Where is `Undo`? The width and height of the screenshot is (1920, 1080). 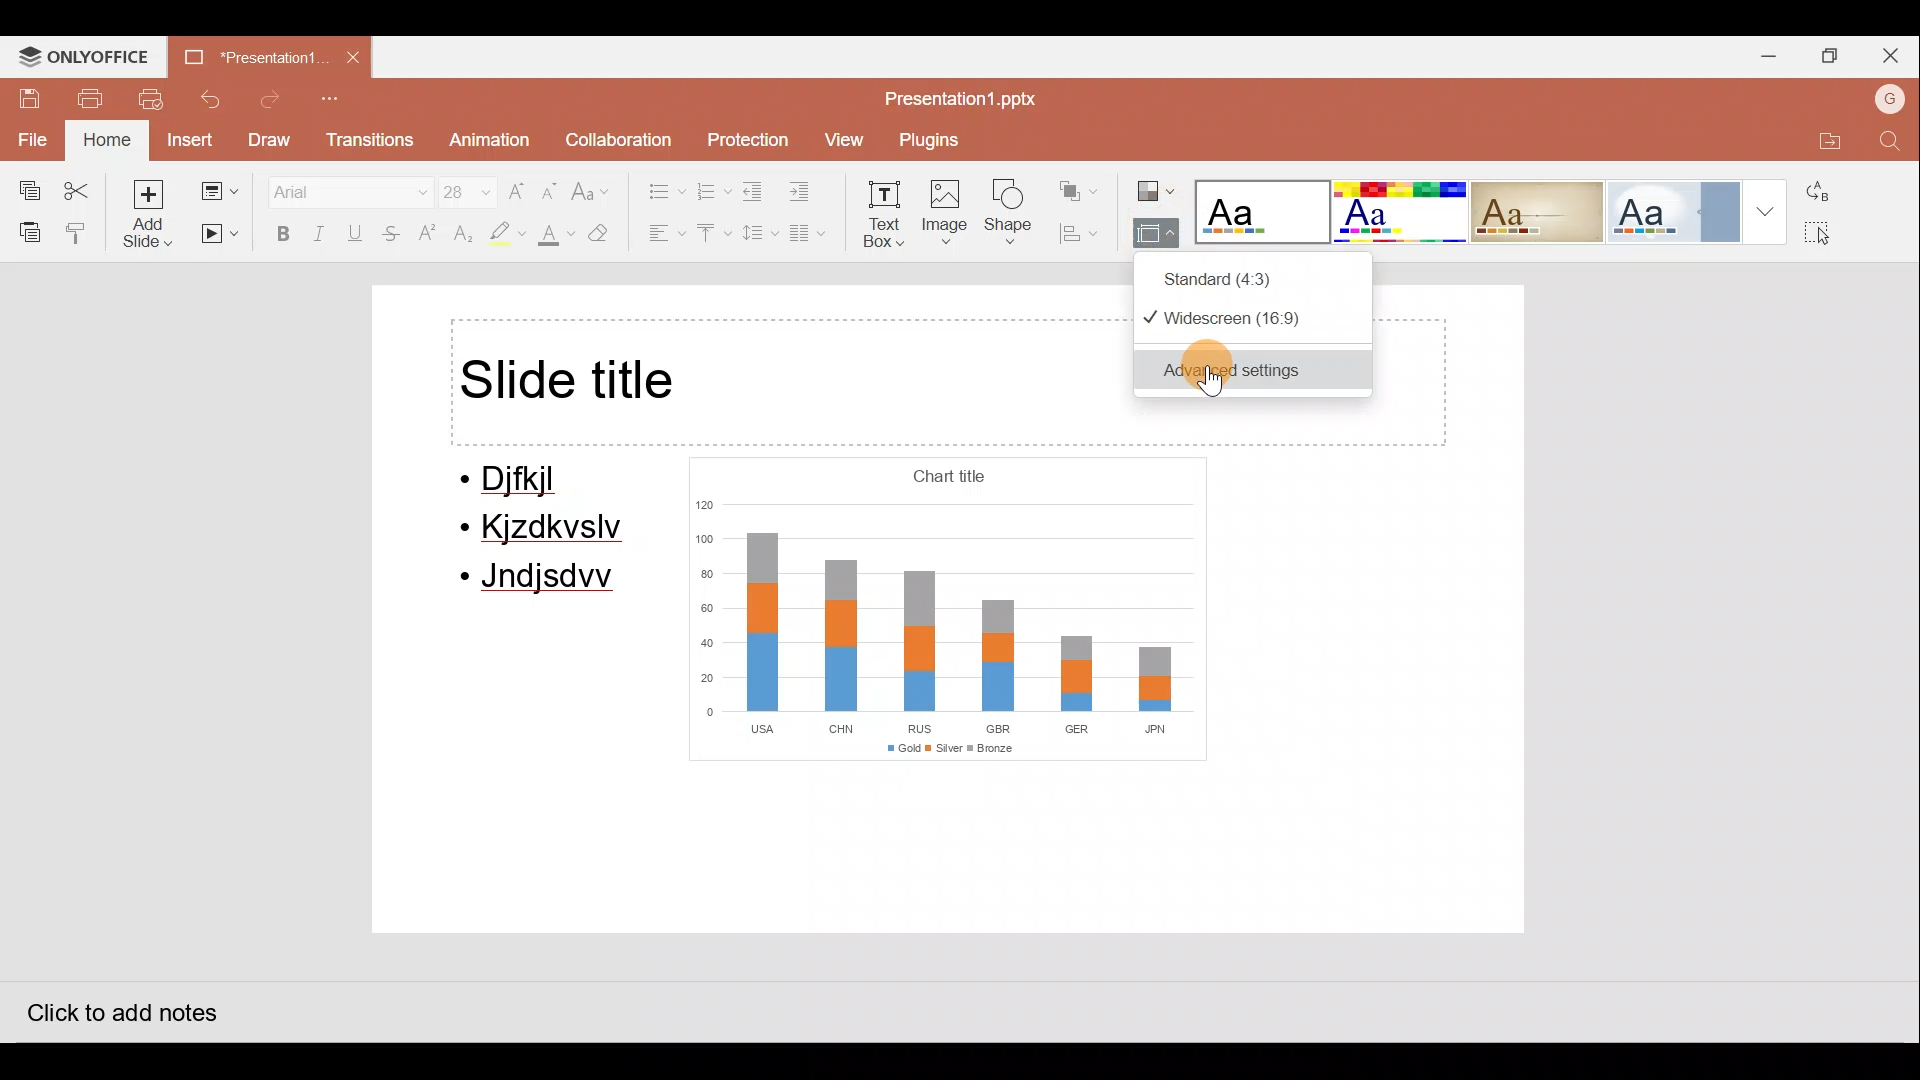 Undo is located at coordinates (214, 99).